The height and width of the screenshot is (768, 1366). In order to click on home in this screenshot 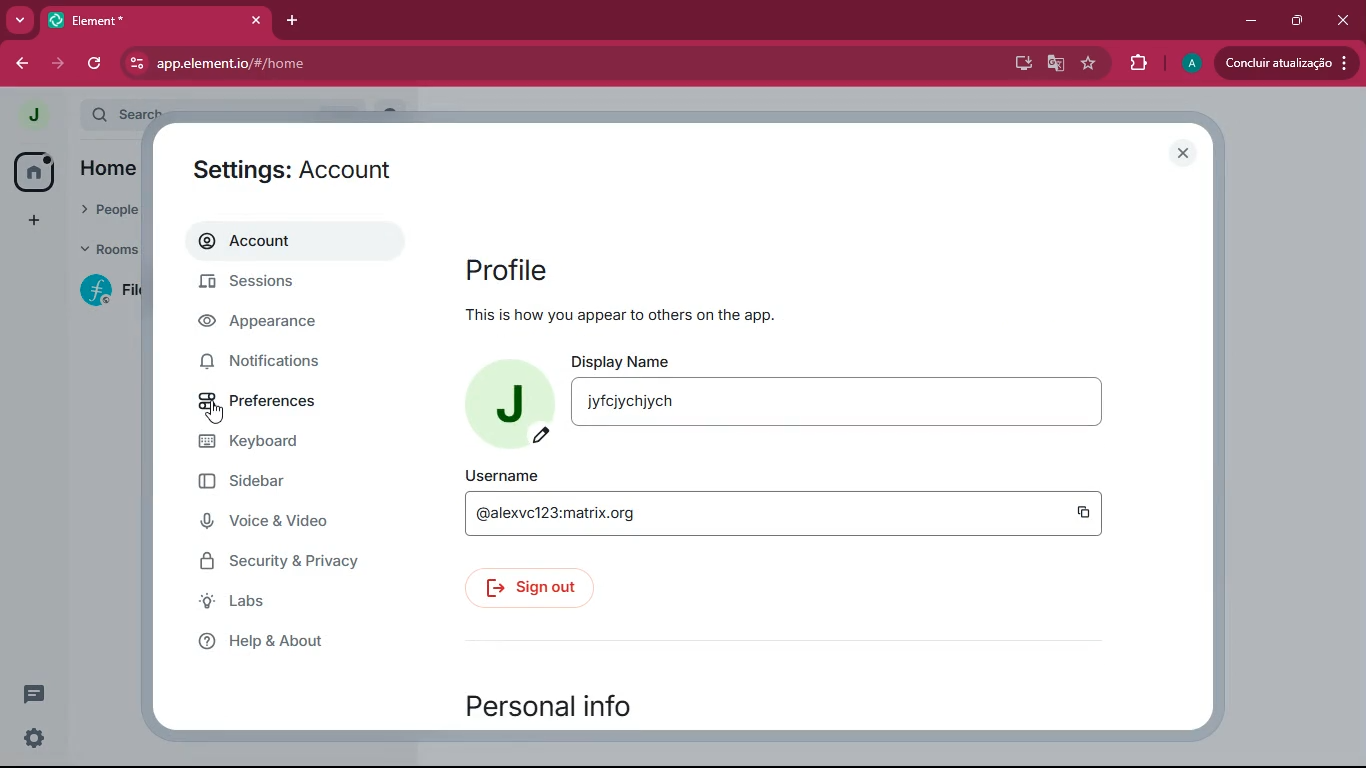, I will do `click(34, 171)`.